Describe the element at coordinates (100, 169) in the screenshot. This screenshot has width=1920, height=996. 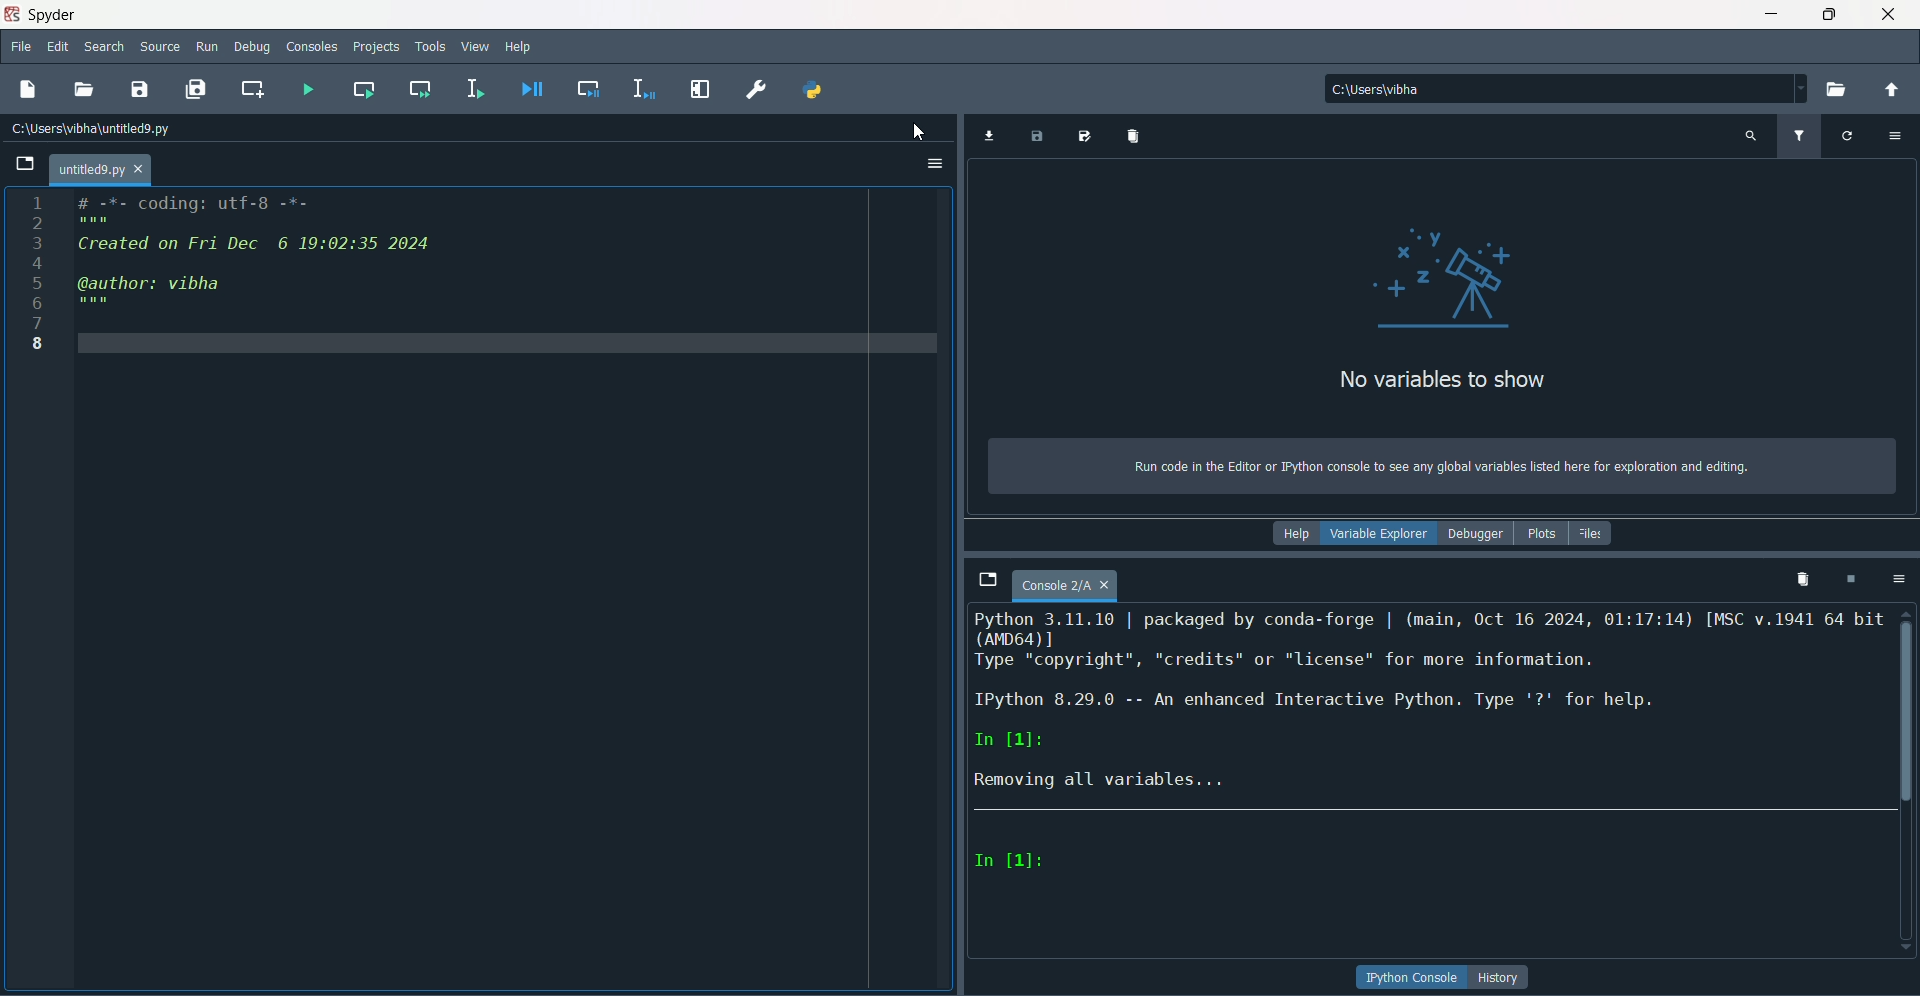
I see `tab name` at that location.